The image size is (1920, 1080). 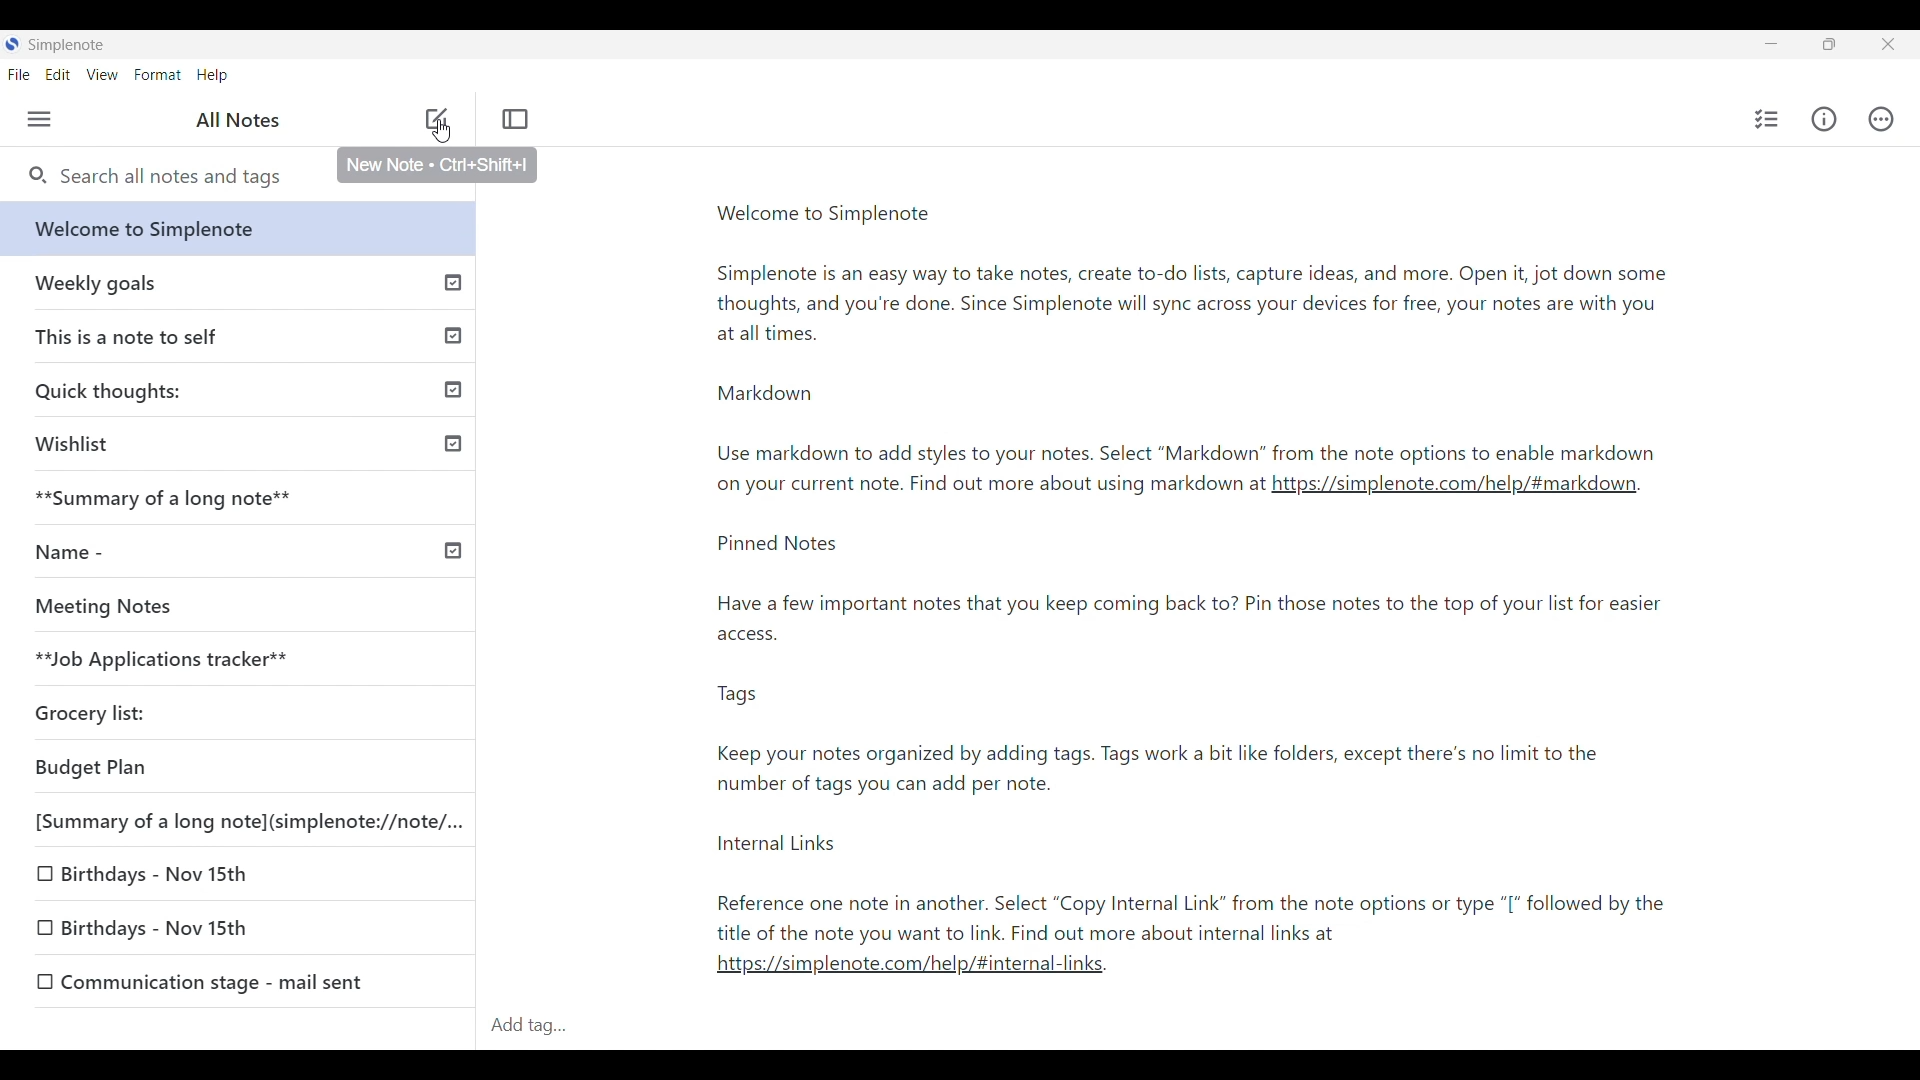 What do you see at coordinates (58, 74) in the screenshot?
I see `Edit menu` at bounding box center [58, 74].